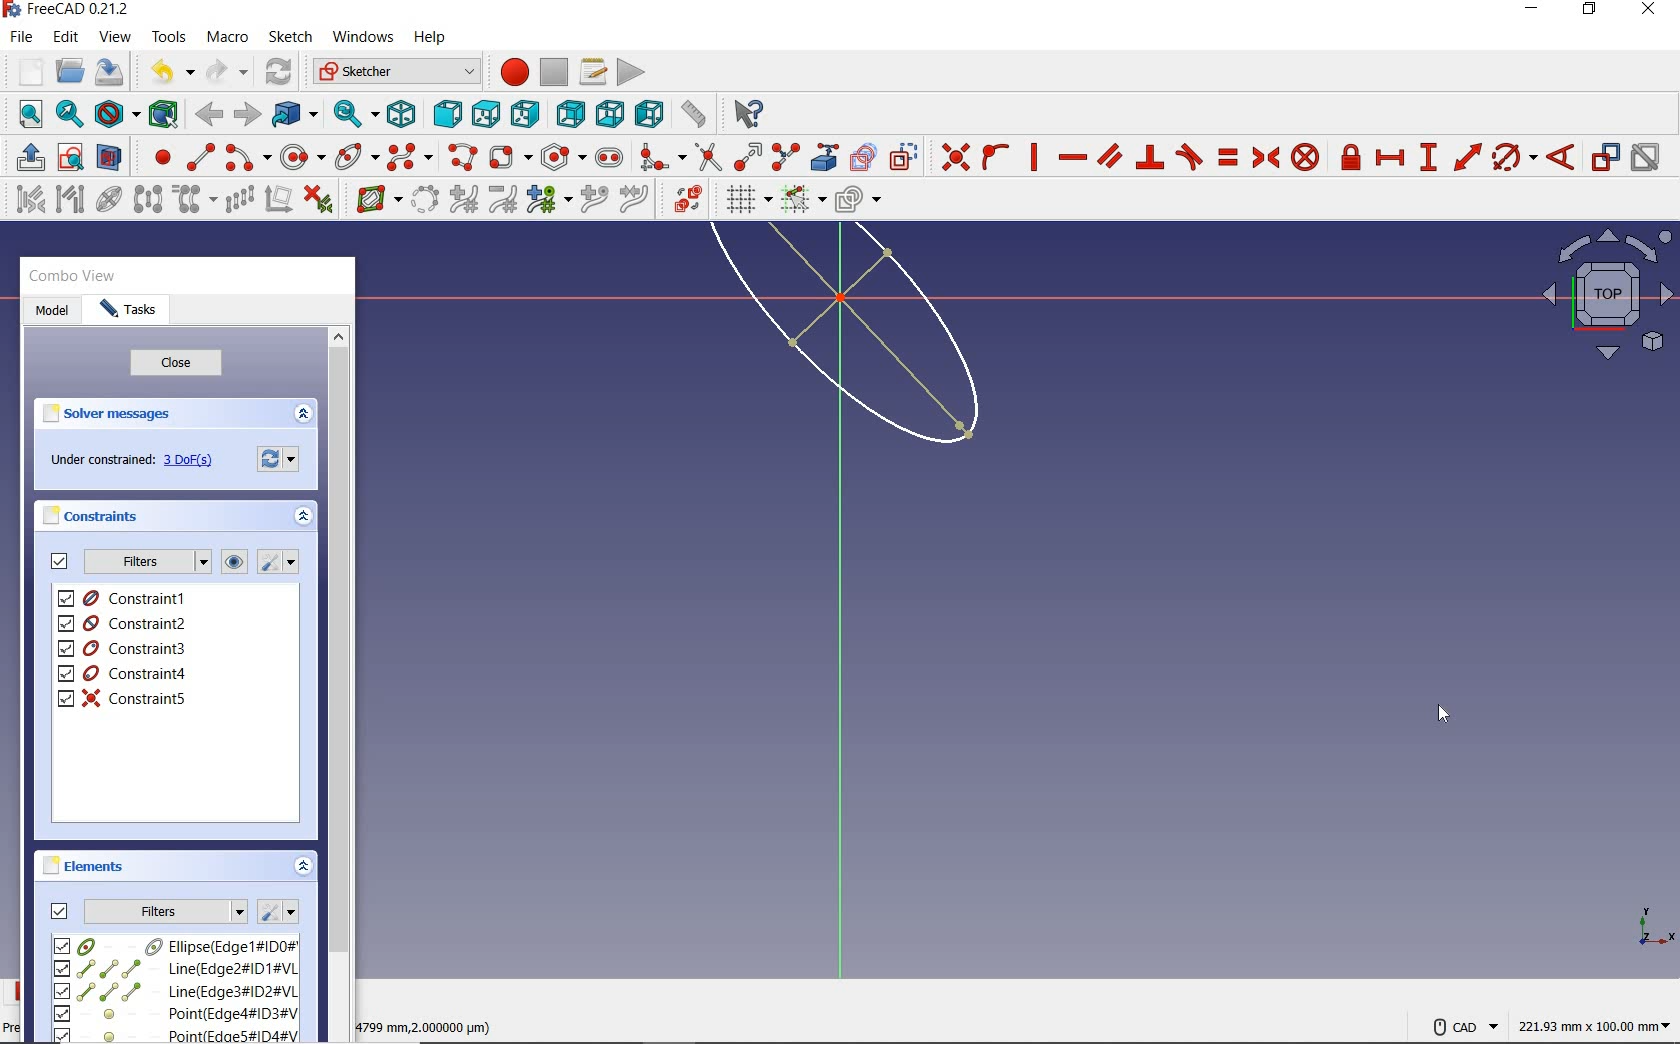 This screenshot has height=1044, width=1680. What do you see at coordinates (429, 1024) in the screenshot?
I see `cursor coordinates` at bounding box center [429, 1024].